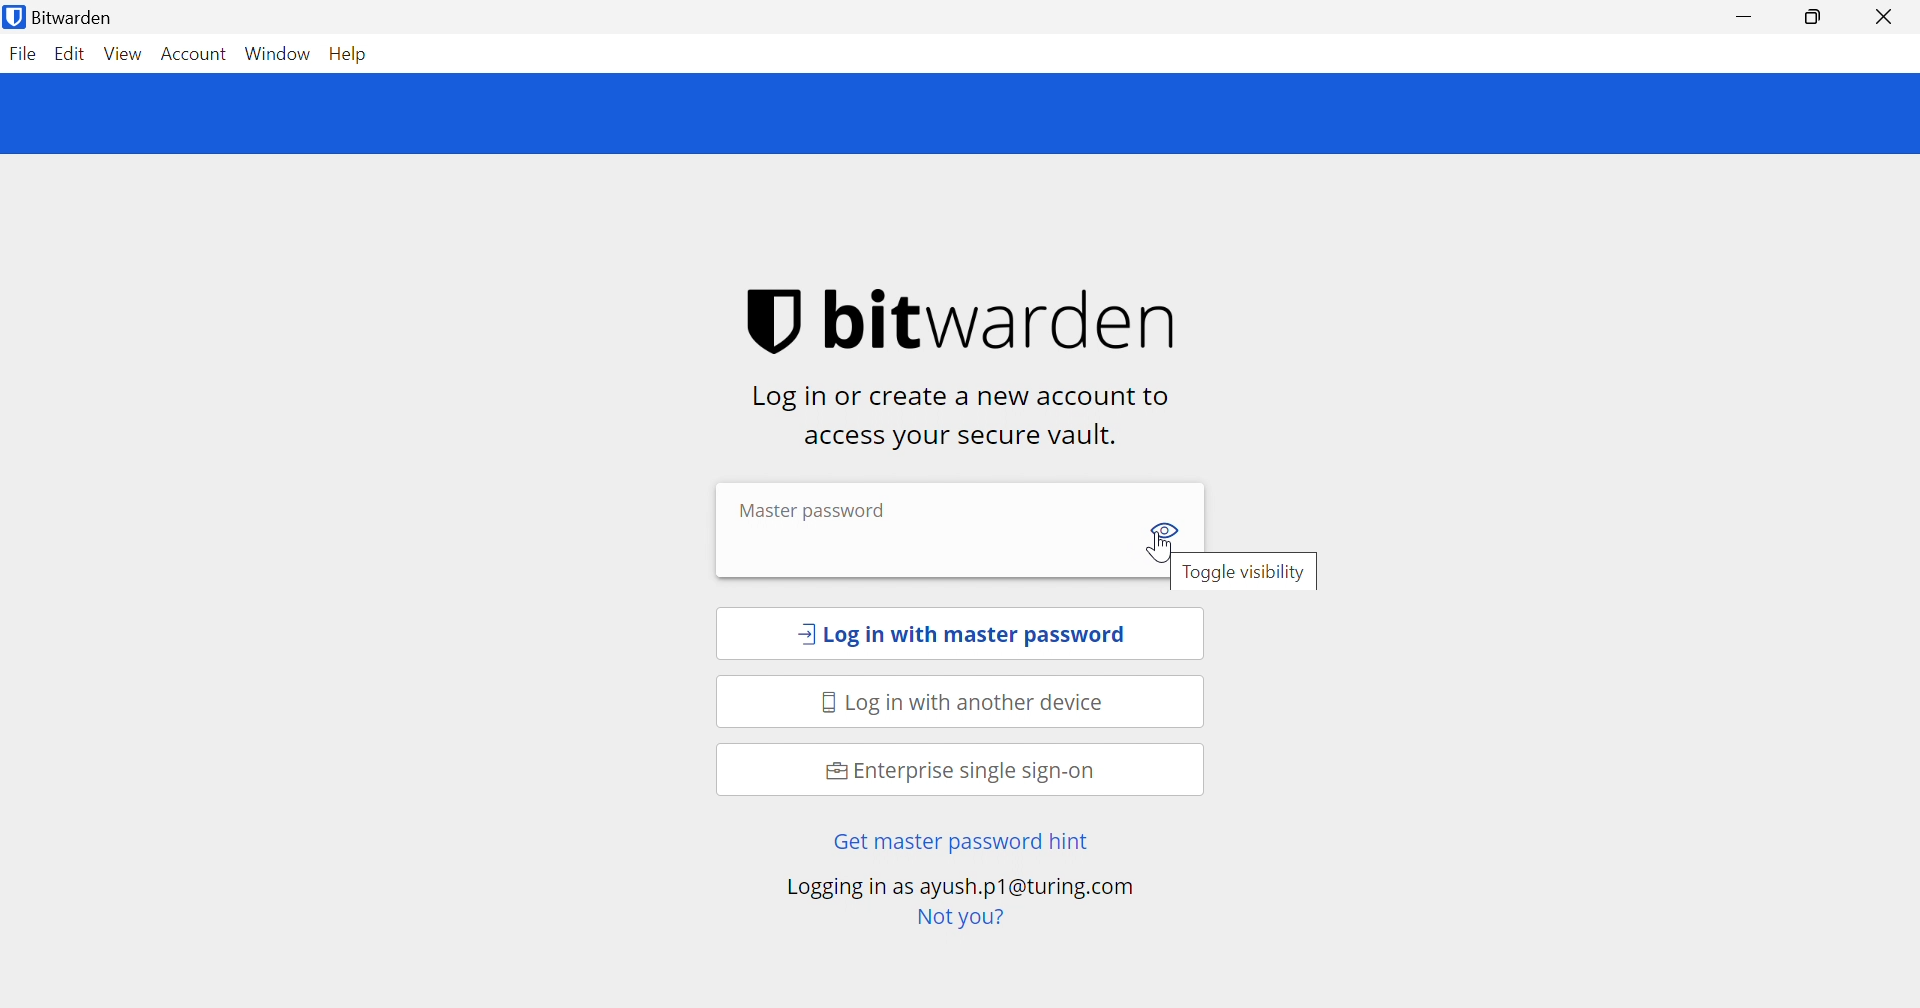 The image size is (1920, 1008). What do you see at coordinates (1886, 18) in the screenshot?
I see `Close` at bounding box center [1886, 18].